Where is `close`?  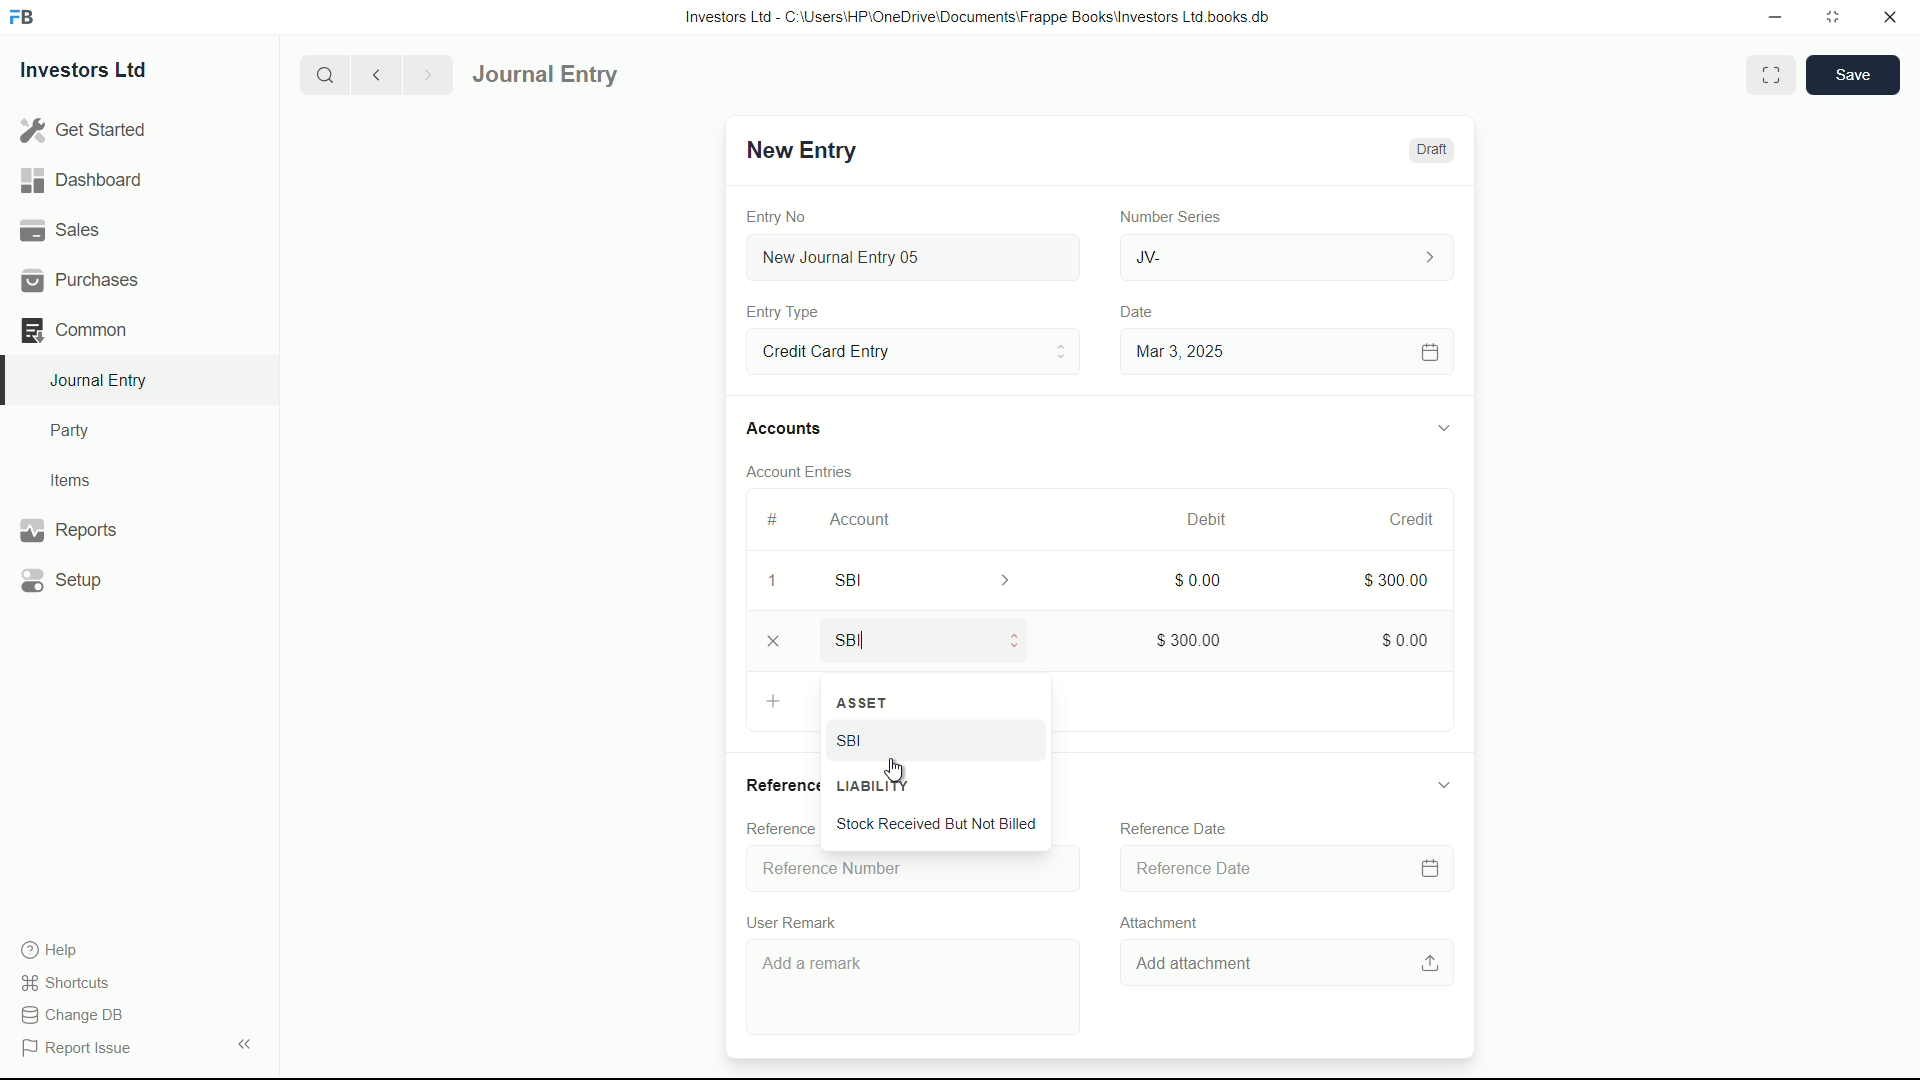 close is located at coordinates (1891, 18).